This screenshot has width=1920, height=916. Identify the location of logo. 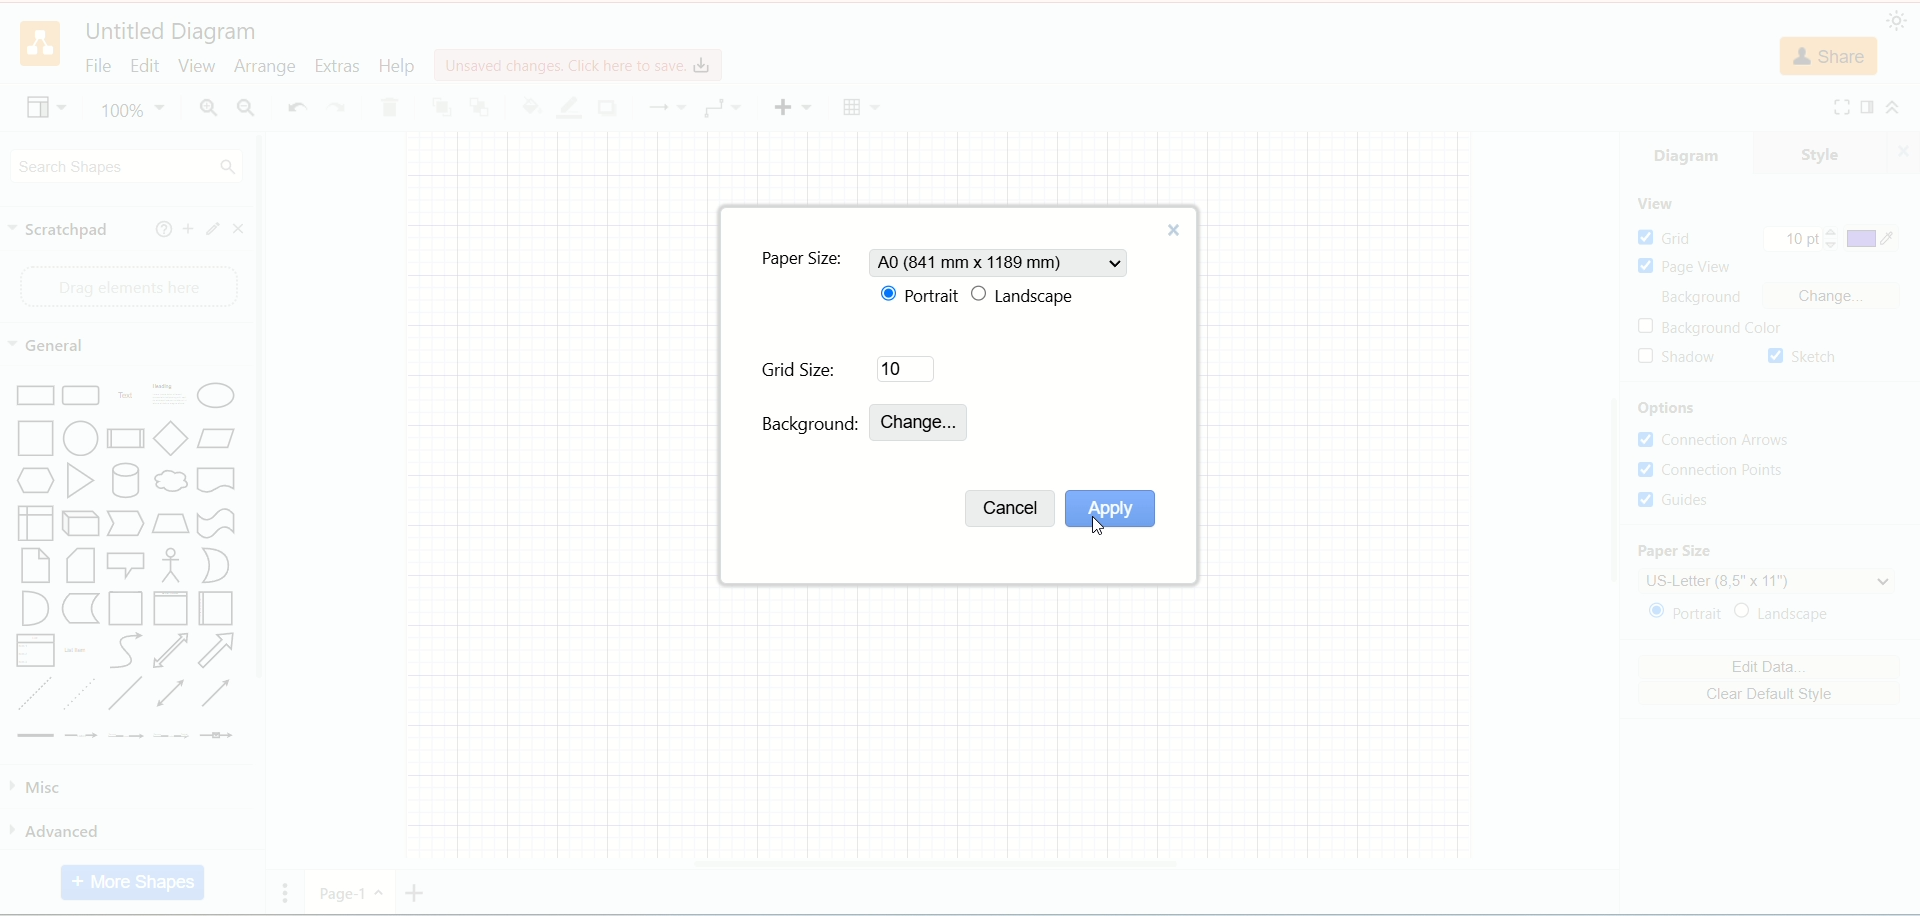
(40, 45).